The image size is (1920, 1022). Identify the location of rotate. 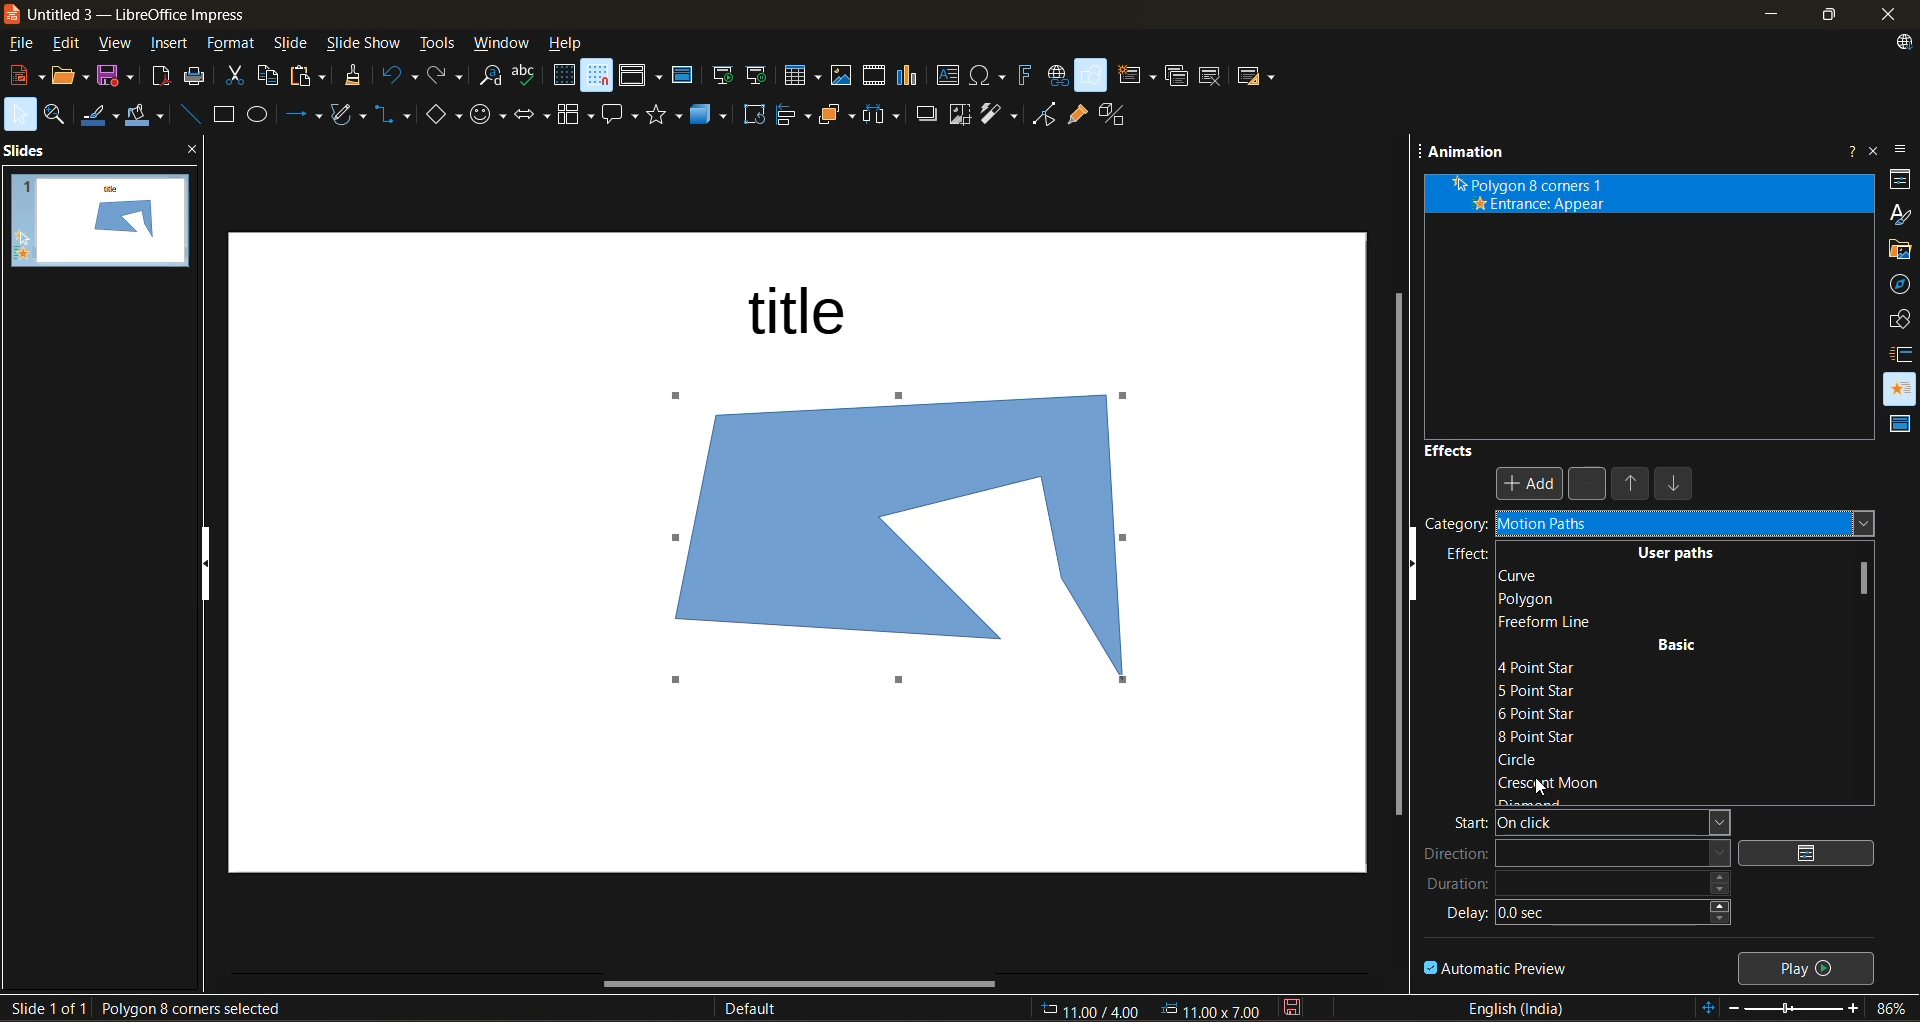
(755, 117).